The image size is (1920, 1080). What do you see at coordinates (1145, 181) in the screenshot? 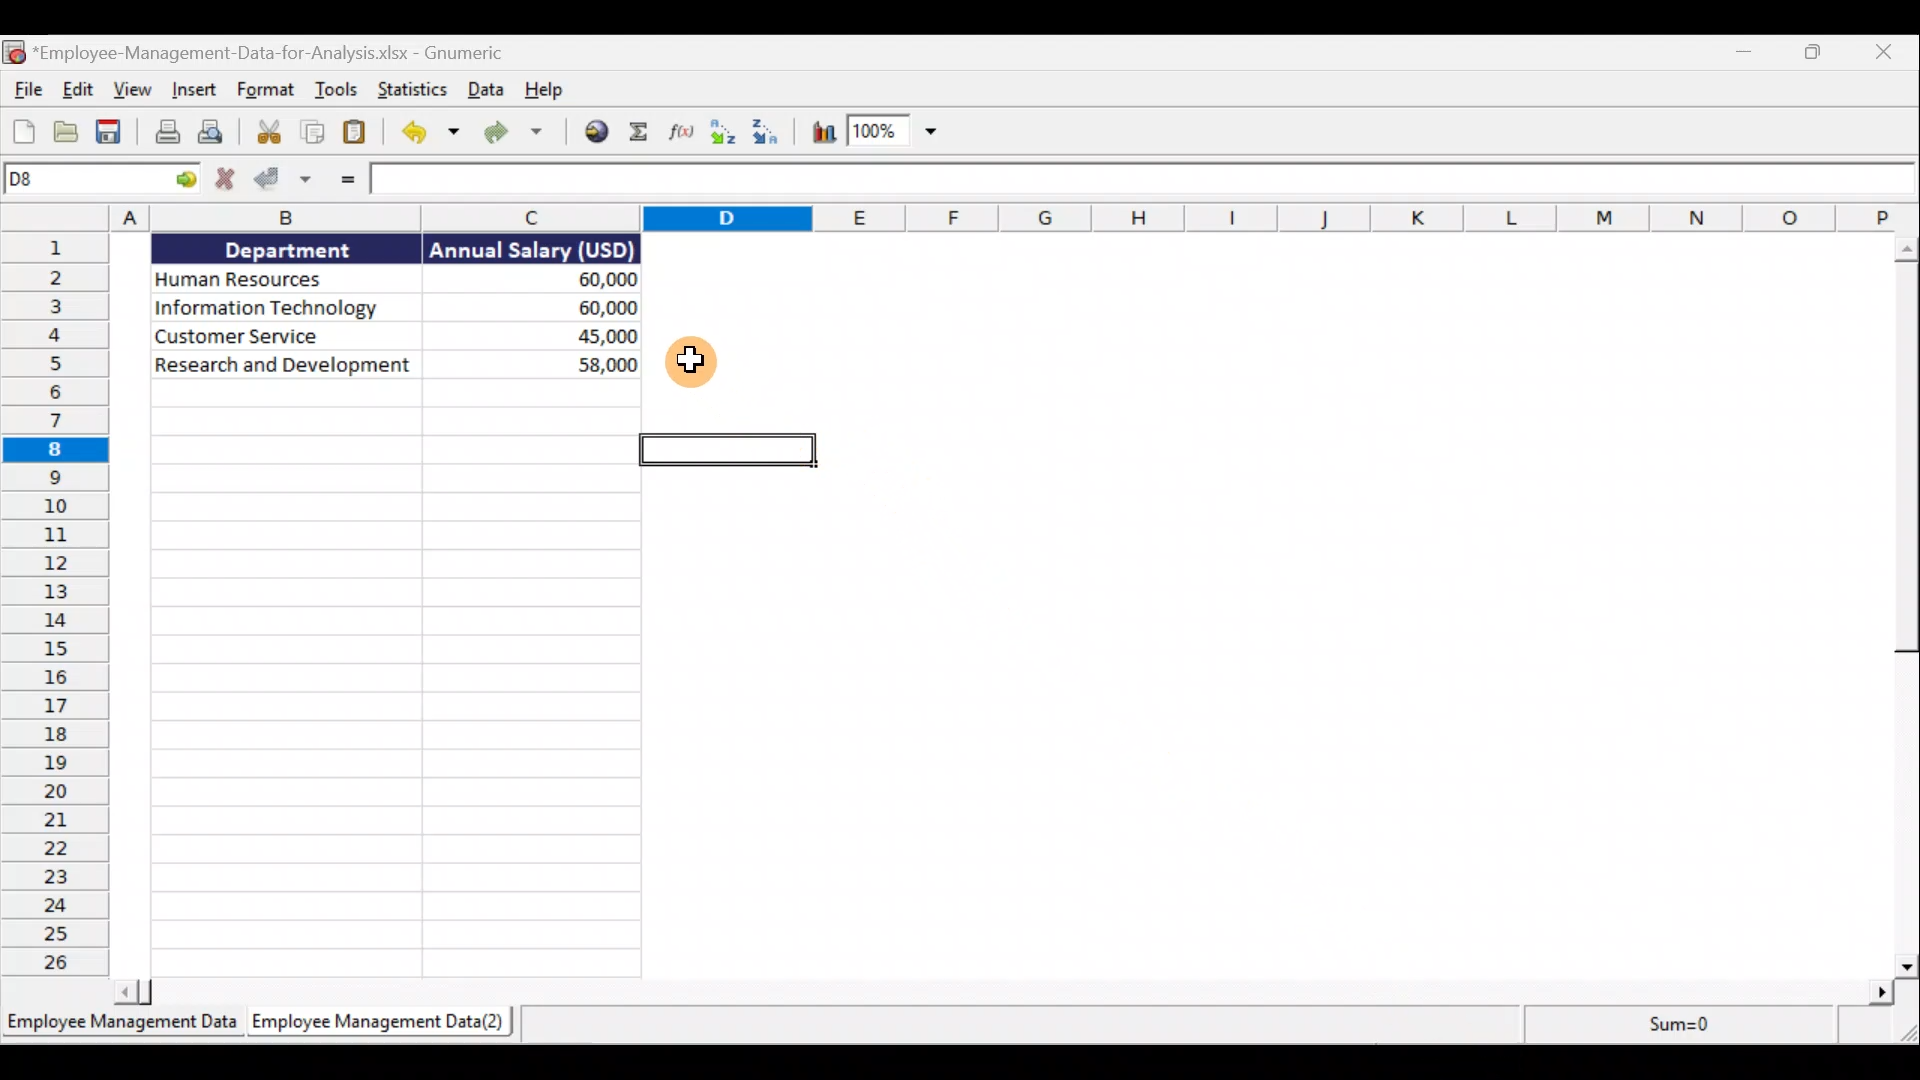
I see `Formula bar` at bounding box center [1145, 181].